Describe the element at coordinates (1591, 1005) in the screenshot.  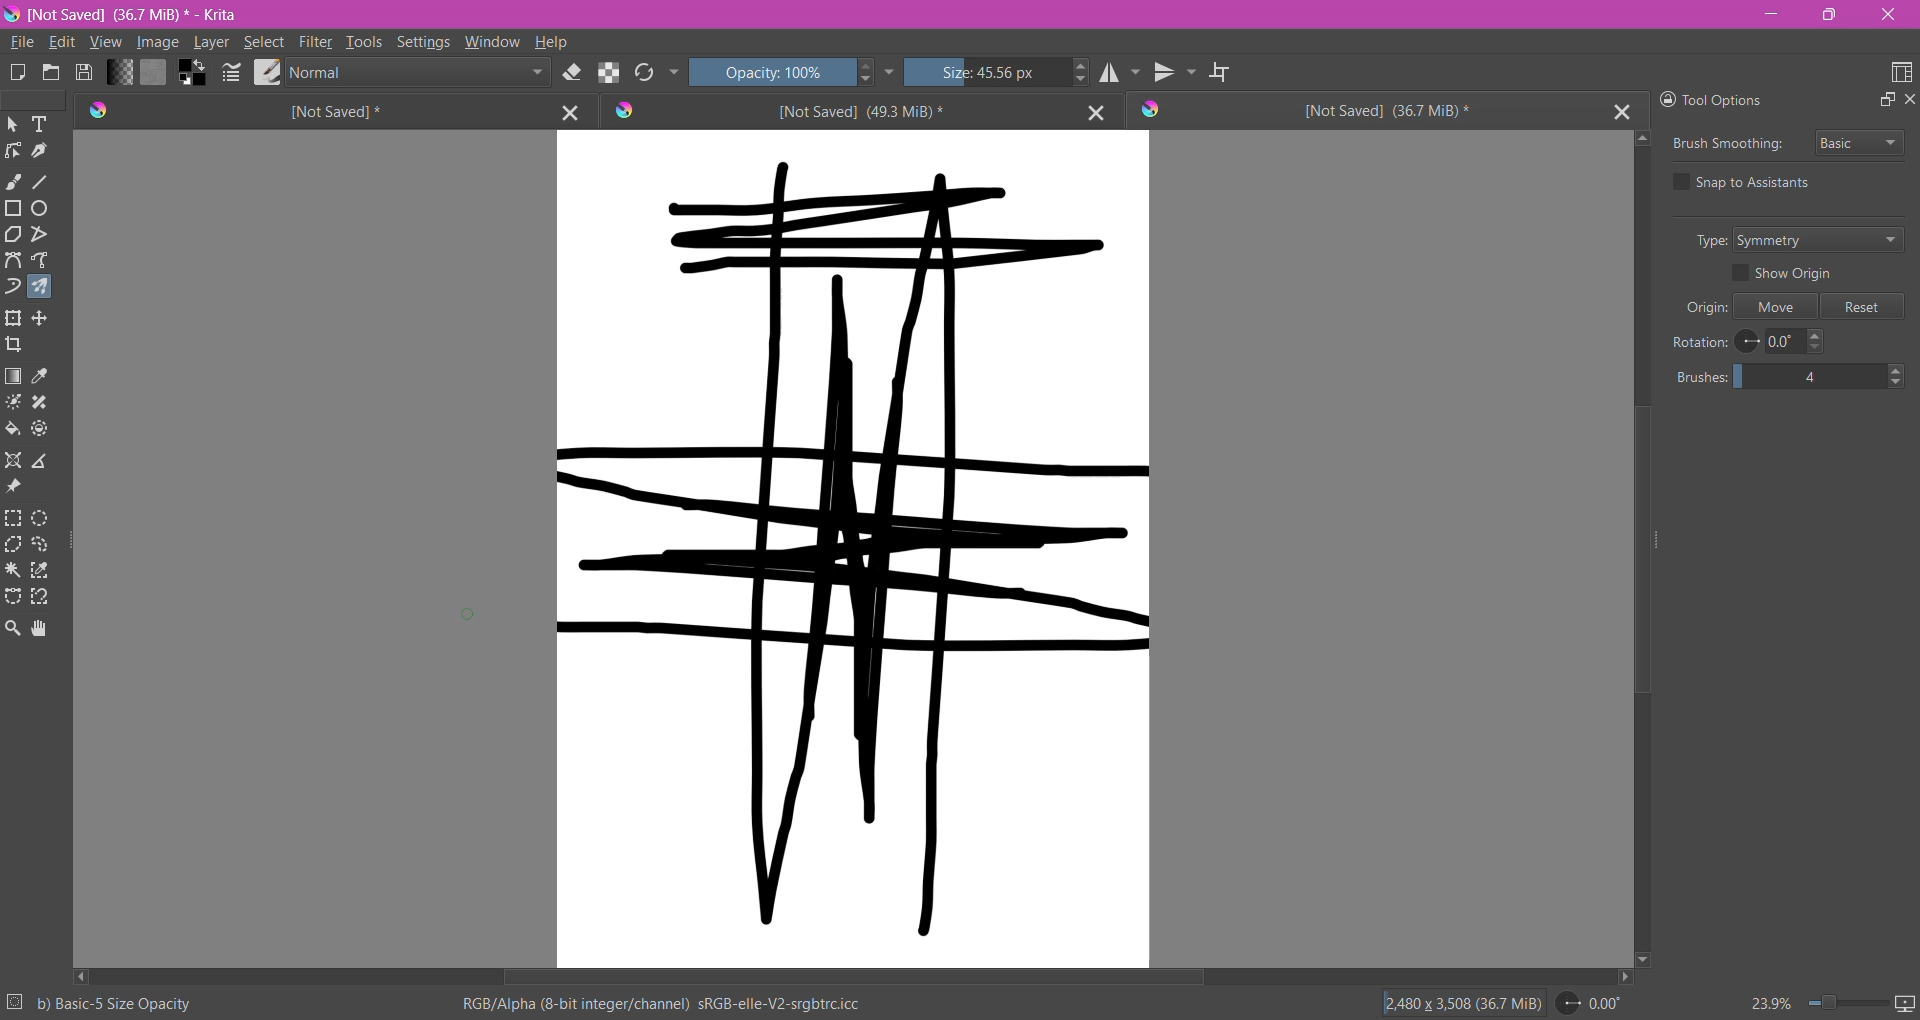
I see `Set Rotation Level` at that location.